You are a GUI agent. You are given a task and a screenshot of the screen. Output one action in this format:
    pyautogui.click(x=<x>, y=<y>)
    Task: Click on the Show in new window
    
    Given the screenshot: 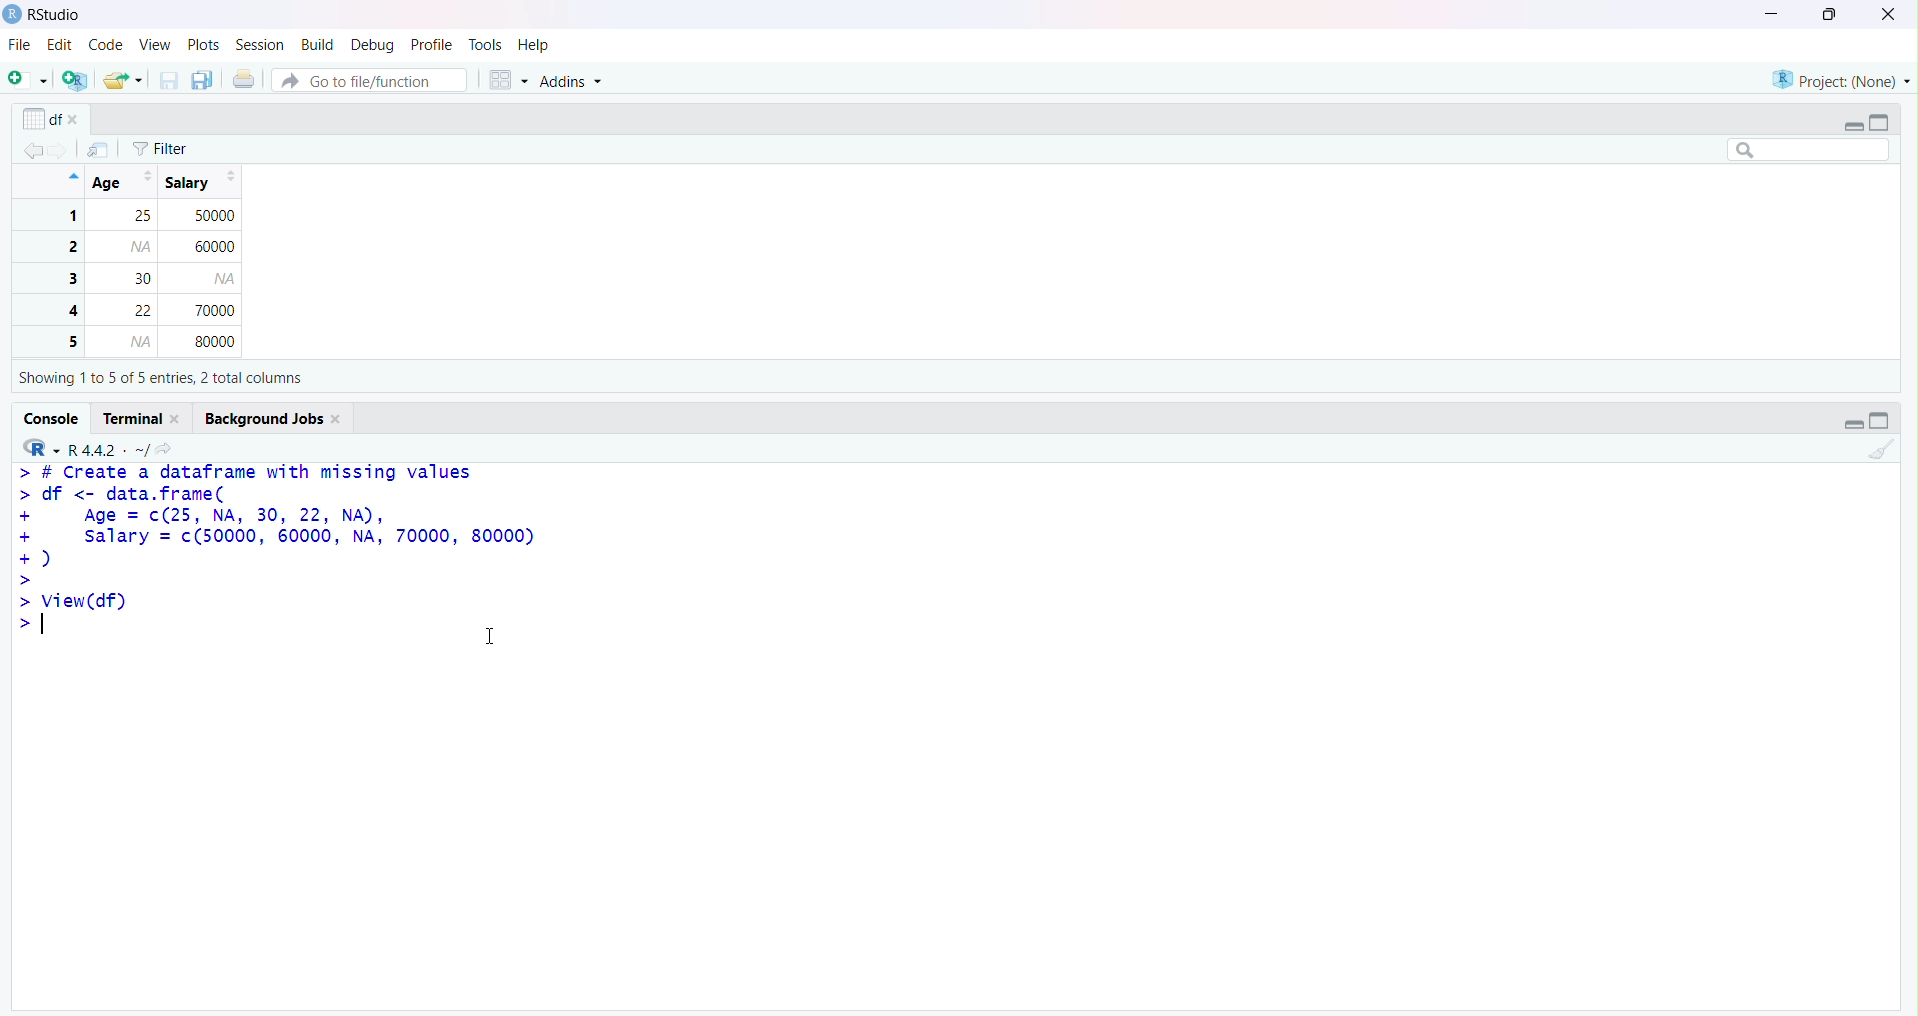 What is the action you would take?
    pyautogui.click(x=105, y=149)
    